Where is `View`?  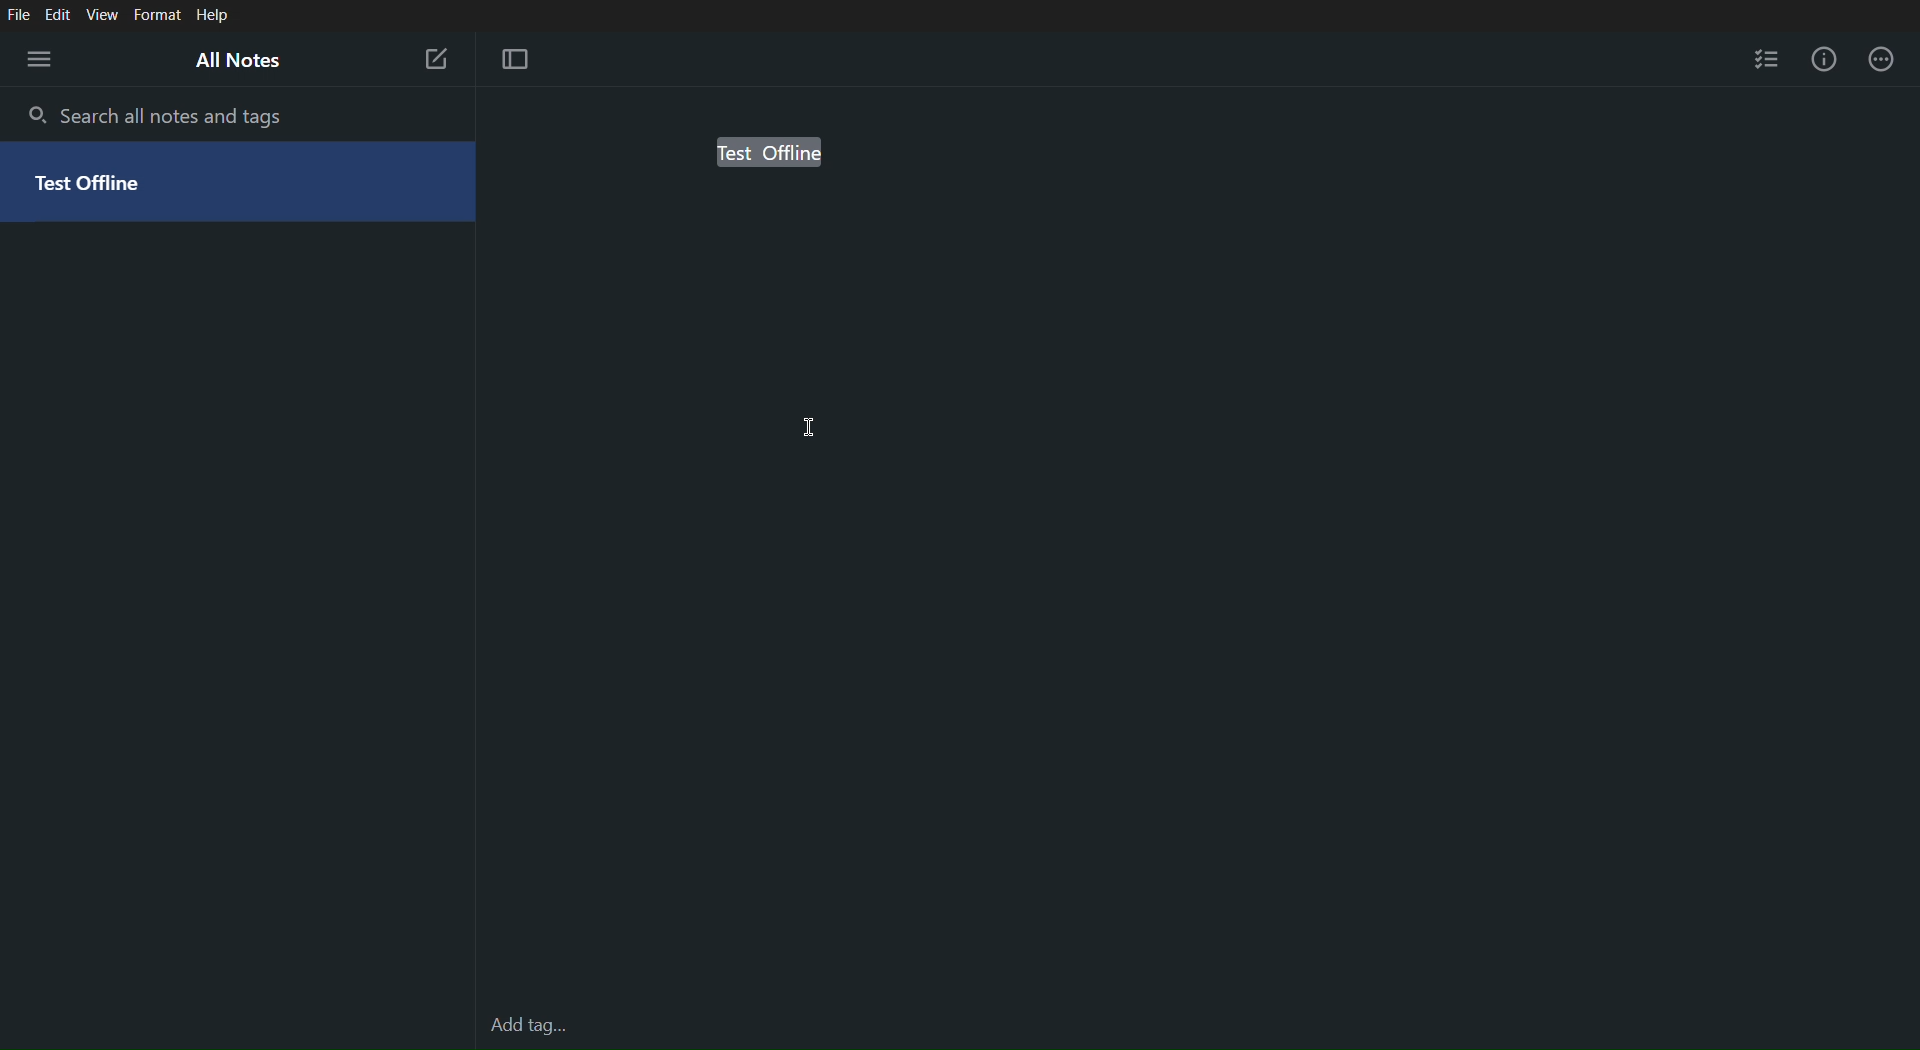 View is located at coordinates (105, 13).